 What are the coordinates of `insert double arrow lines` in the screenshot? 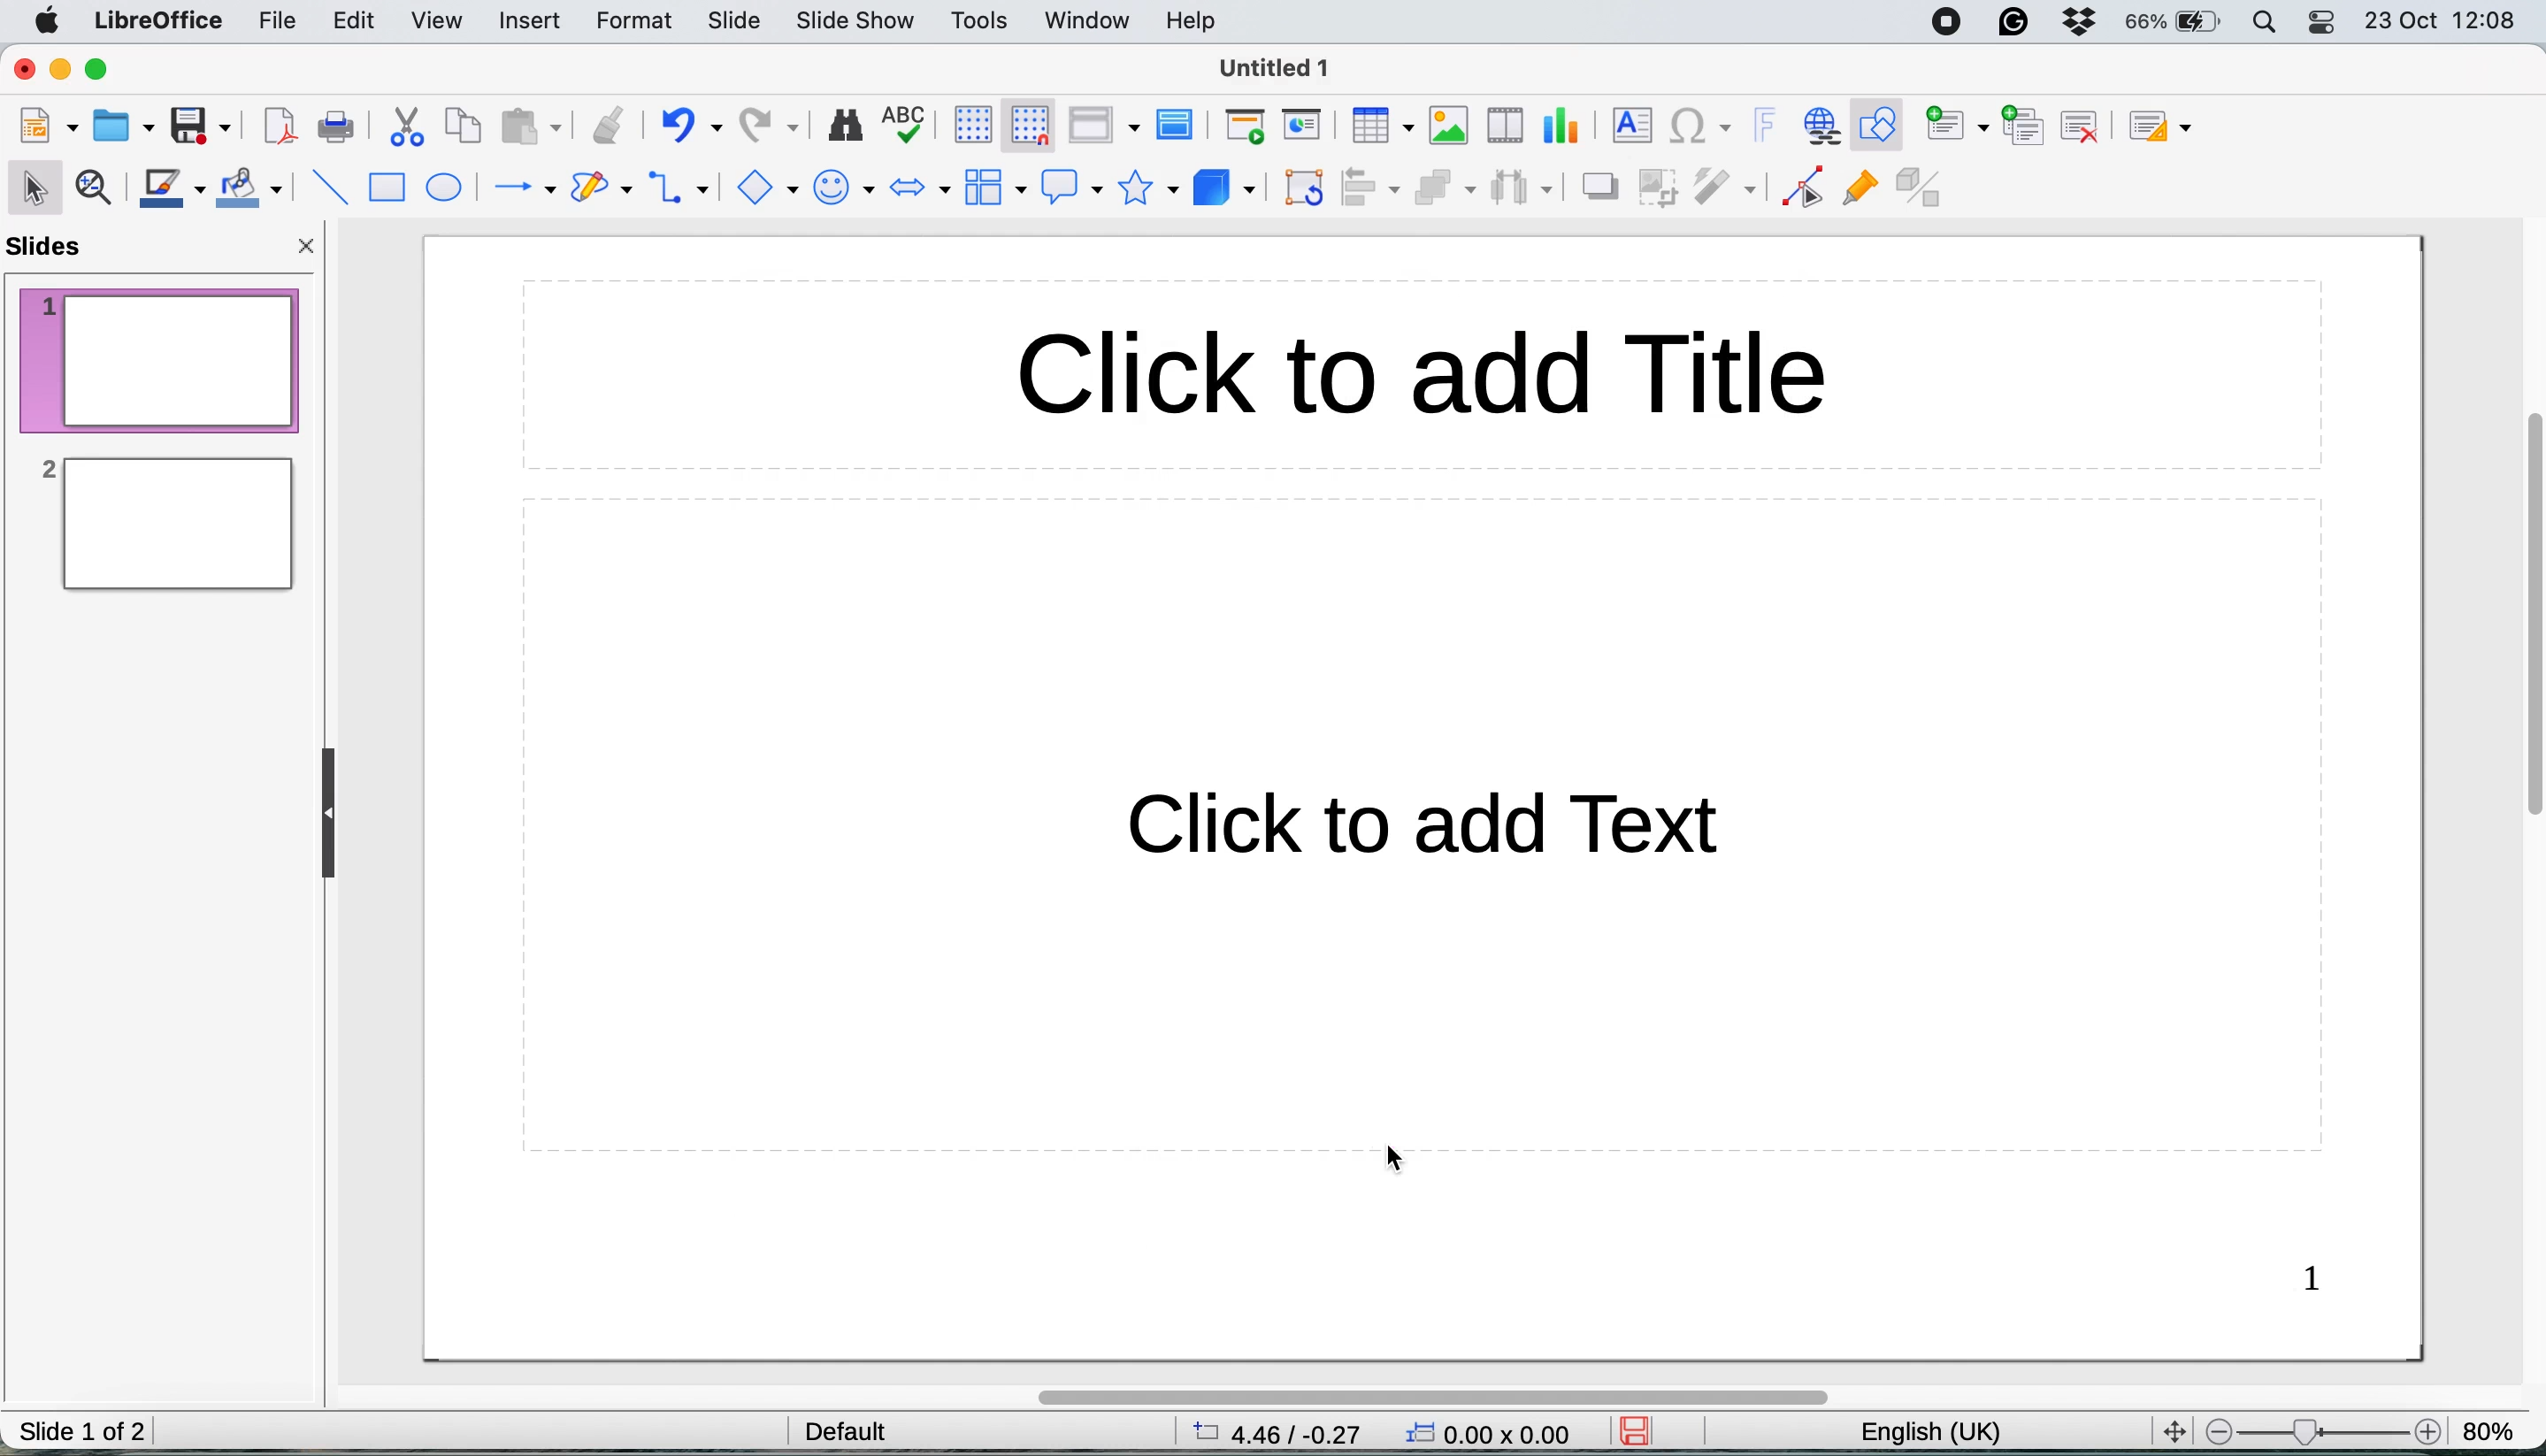 It's located at (680, 190).